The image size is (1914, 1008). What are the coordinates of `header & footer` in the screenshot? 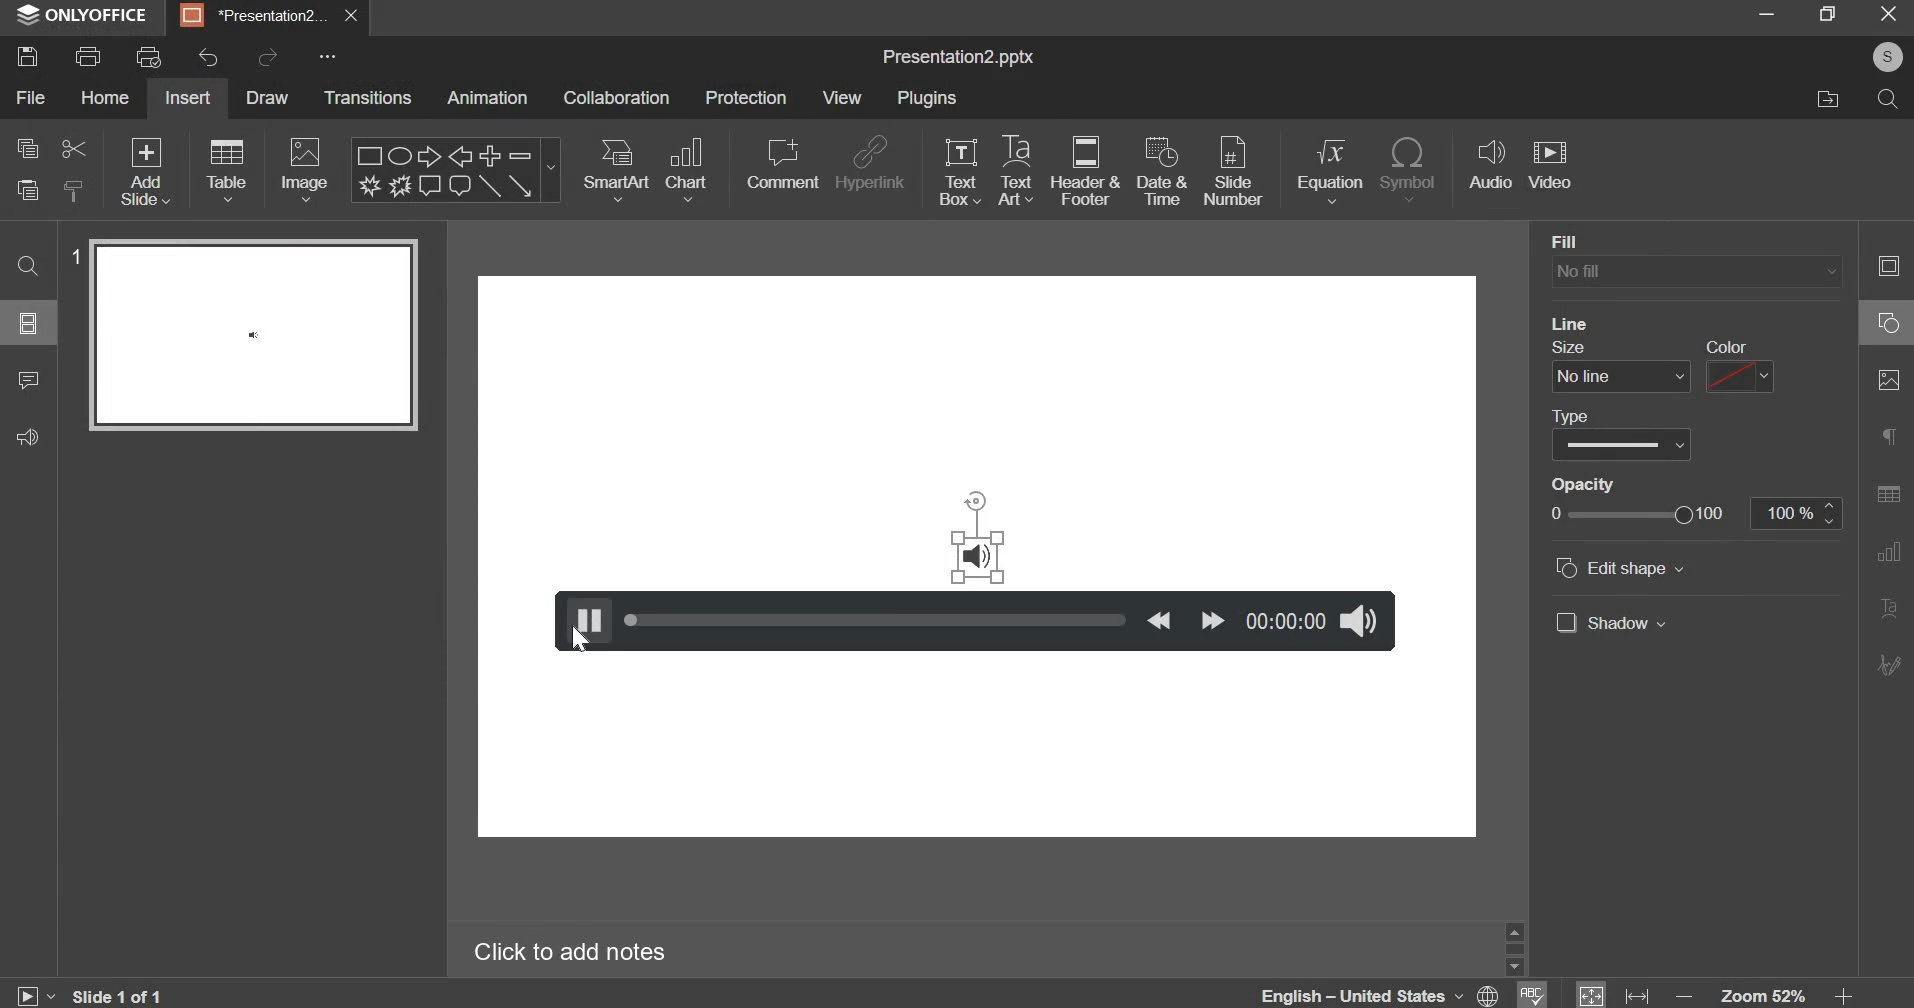 It's located at (1090, 172).